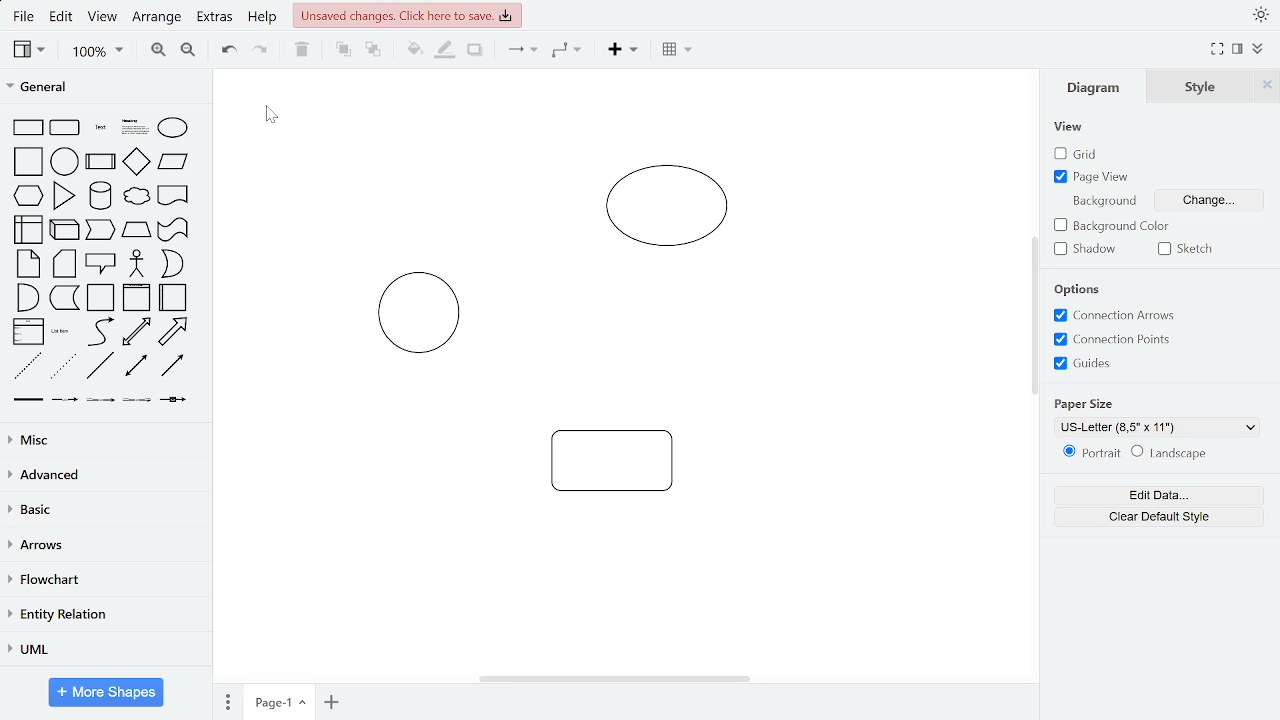 Image resolution: width=1280 pixels, height=720 pixels. Describe the element at coordinates (674, 51) in the screenshot. I see `table` at that location.